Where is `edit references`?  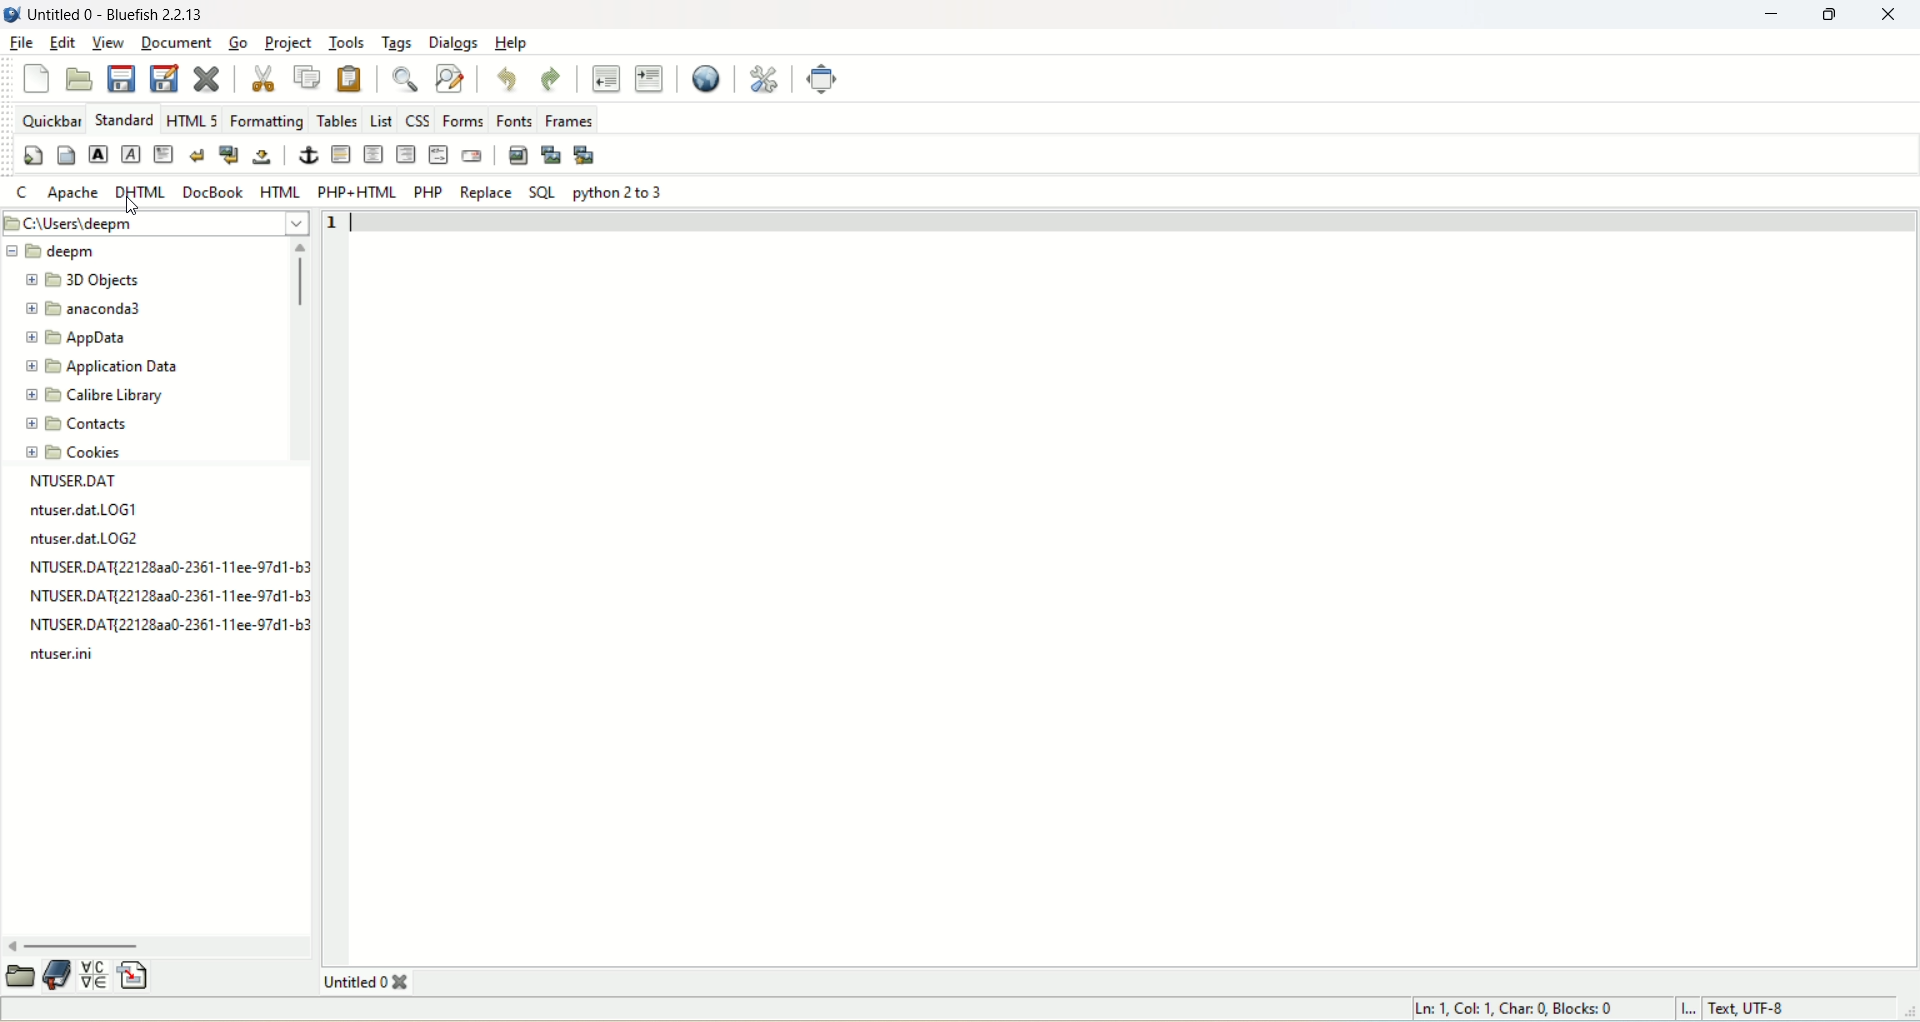 edit references is located at coordinates (768, 80).